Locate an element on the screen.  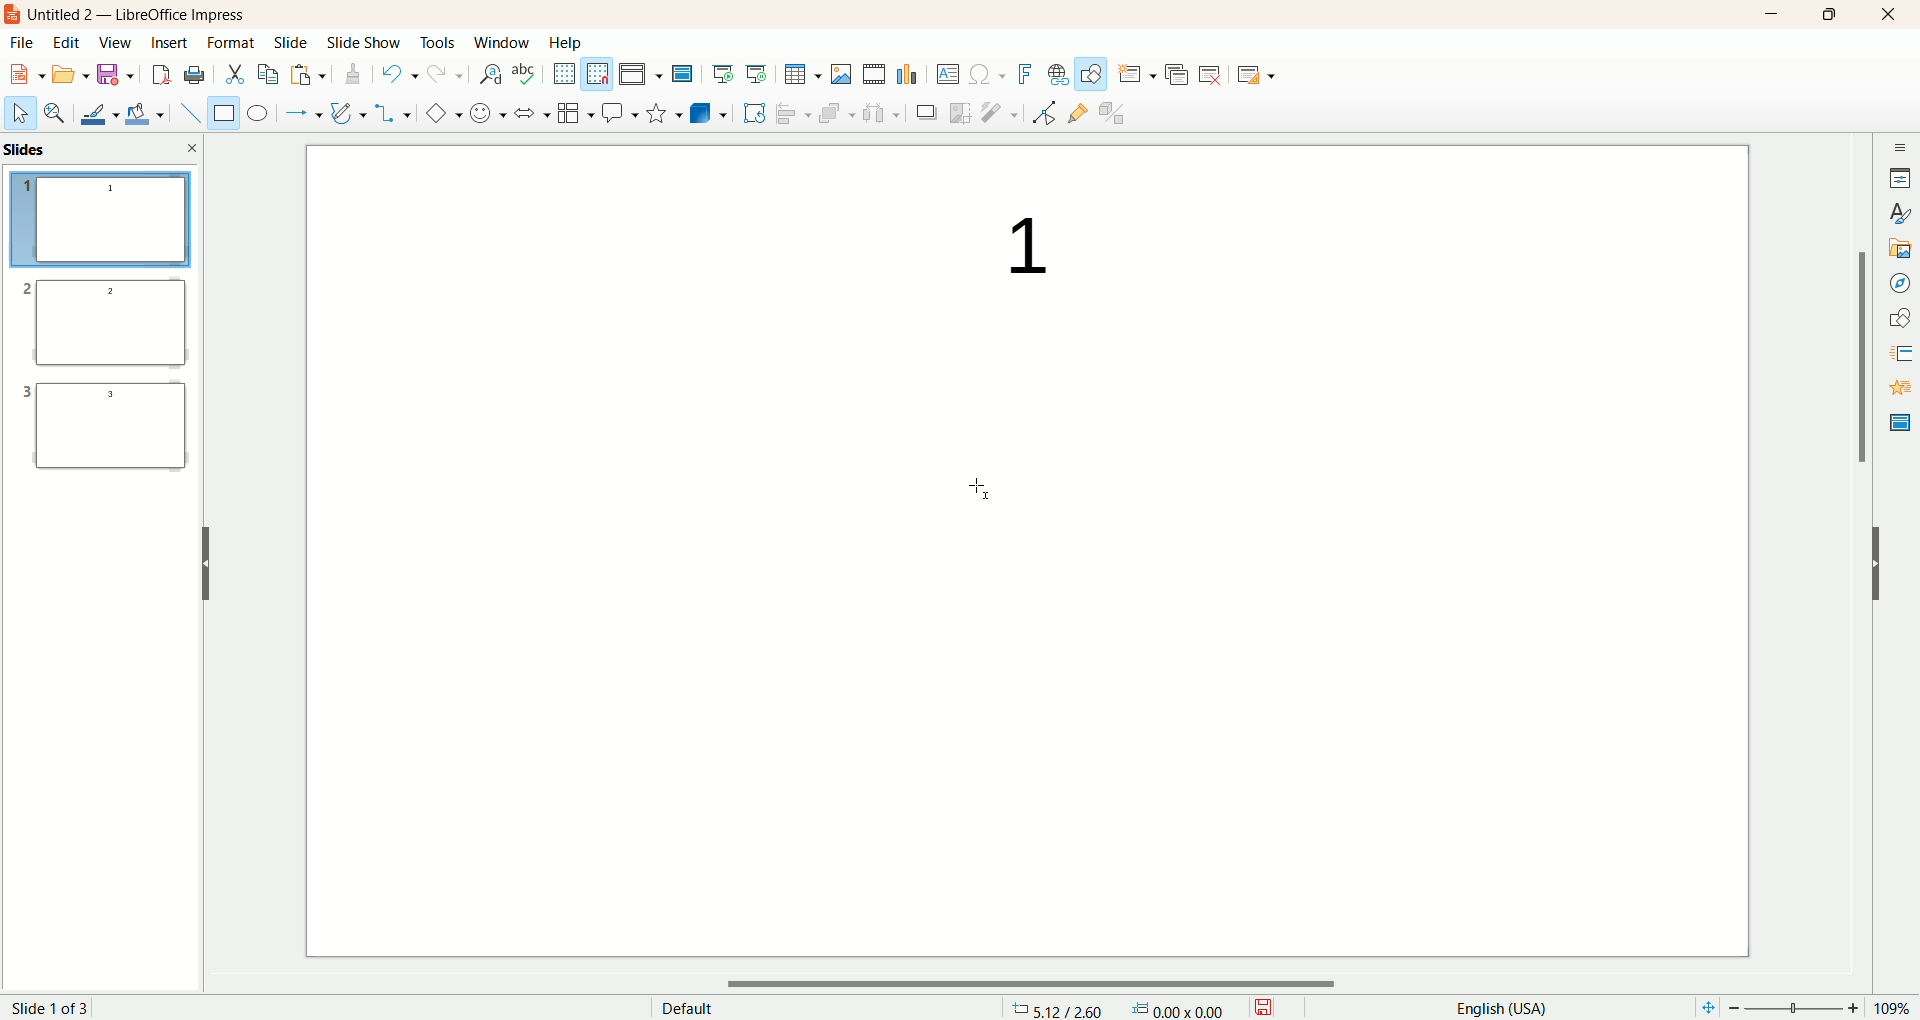
clone formatting is located at coordinates (351, 75).